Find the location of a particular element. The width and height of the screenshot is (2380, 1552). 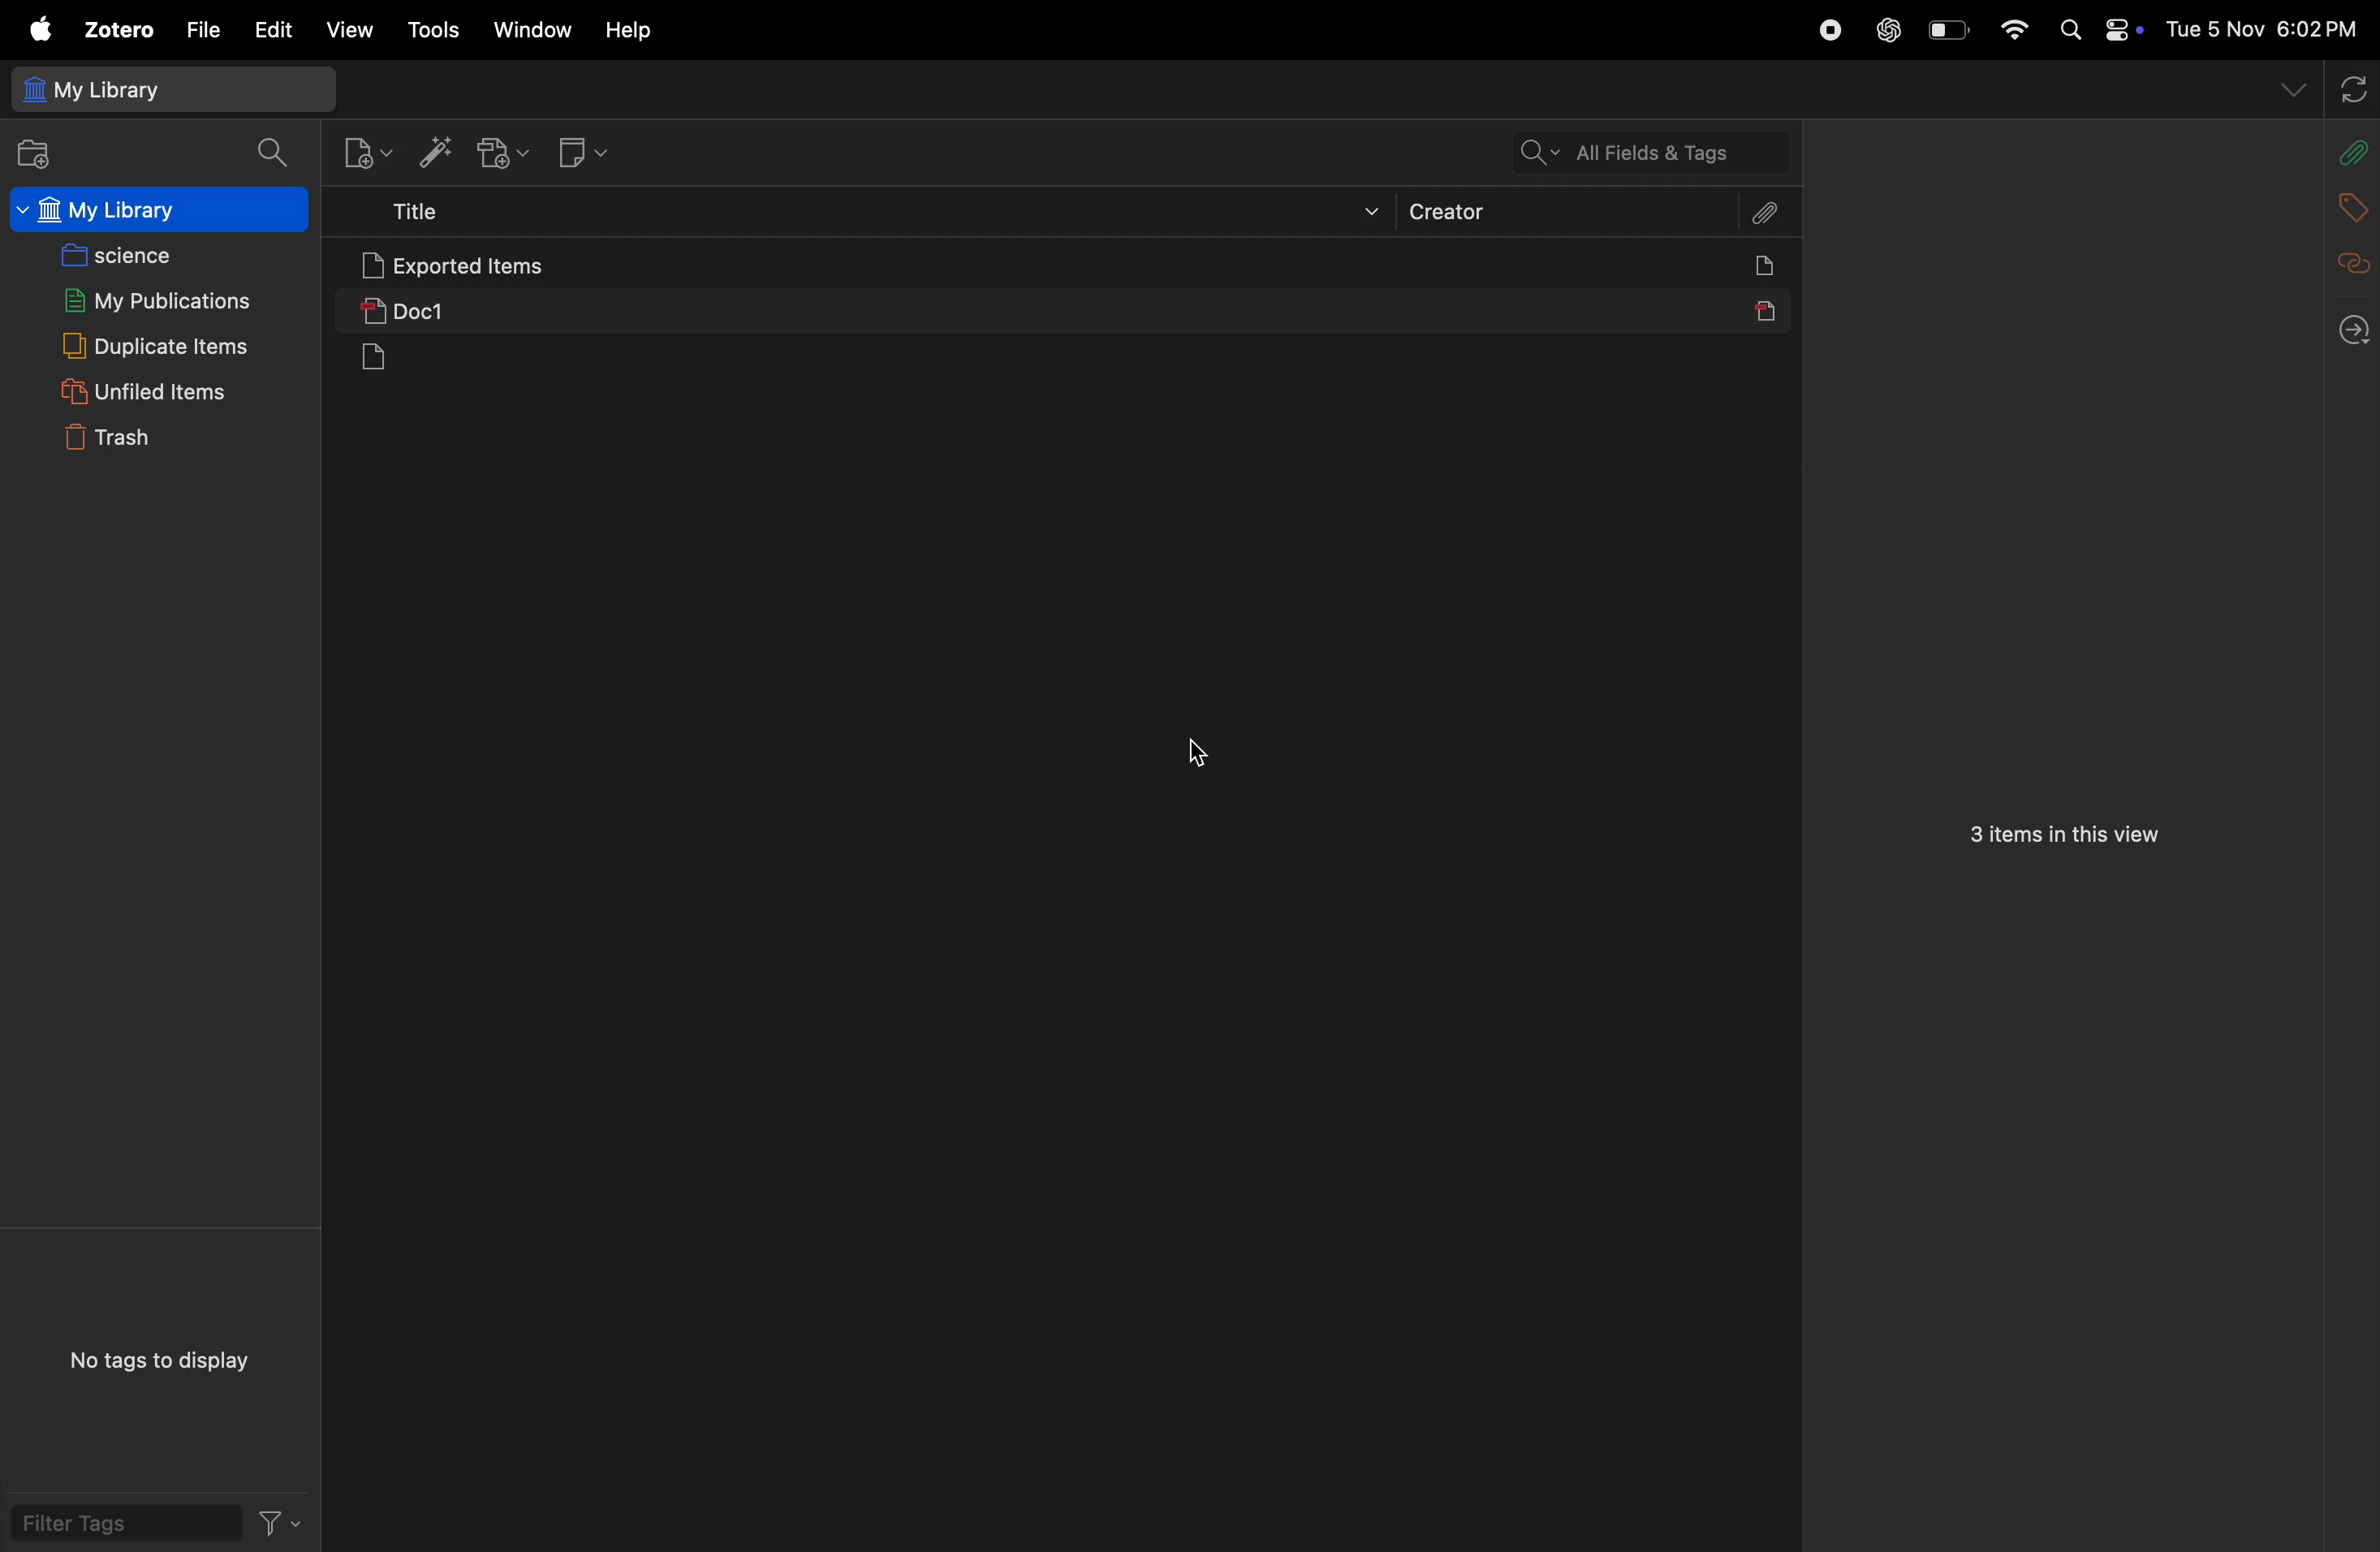

documents is located at coordinates (417, 361).